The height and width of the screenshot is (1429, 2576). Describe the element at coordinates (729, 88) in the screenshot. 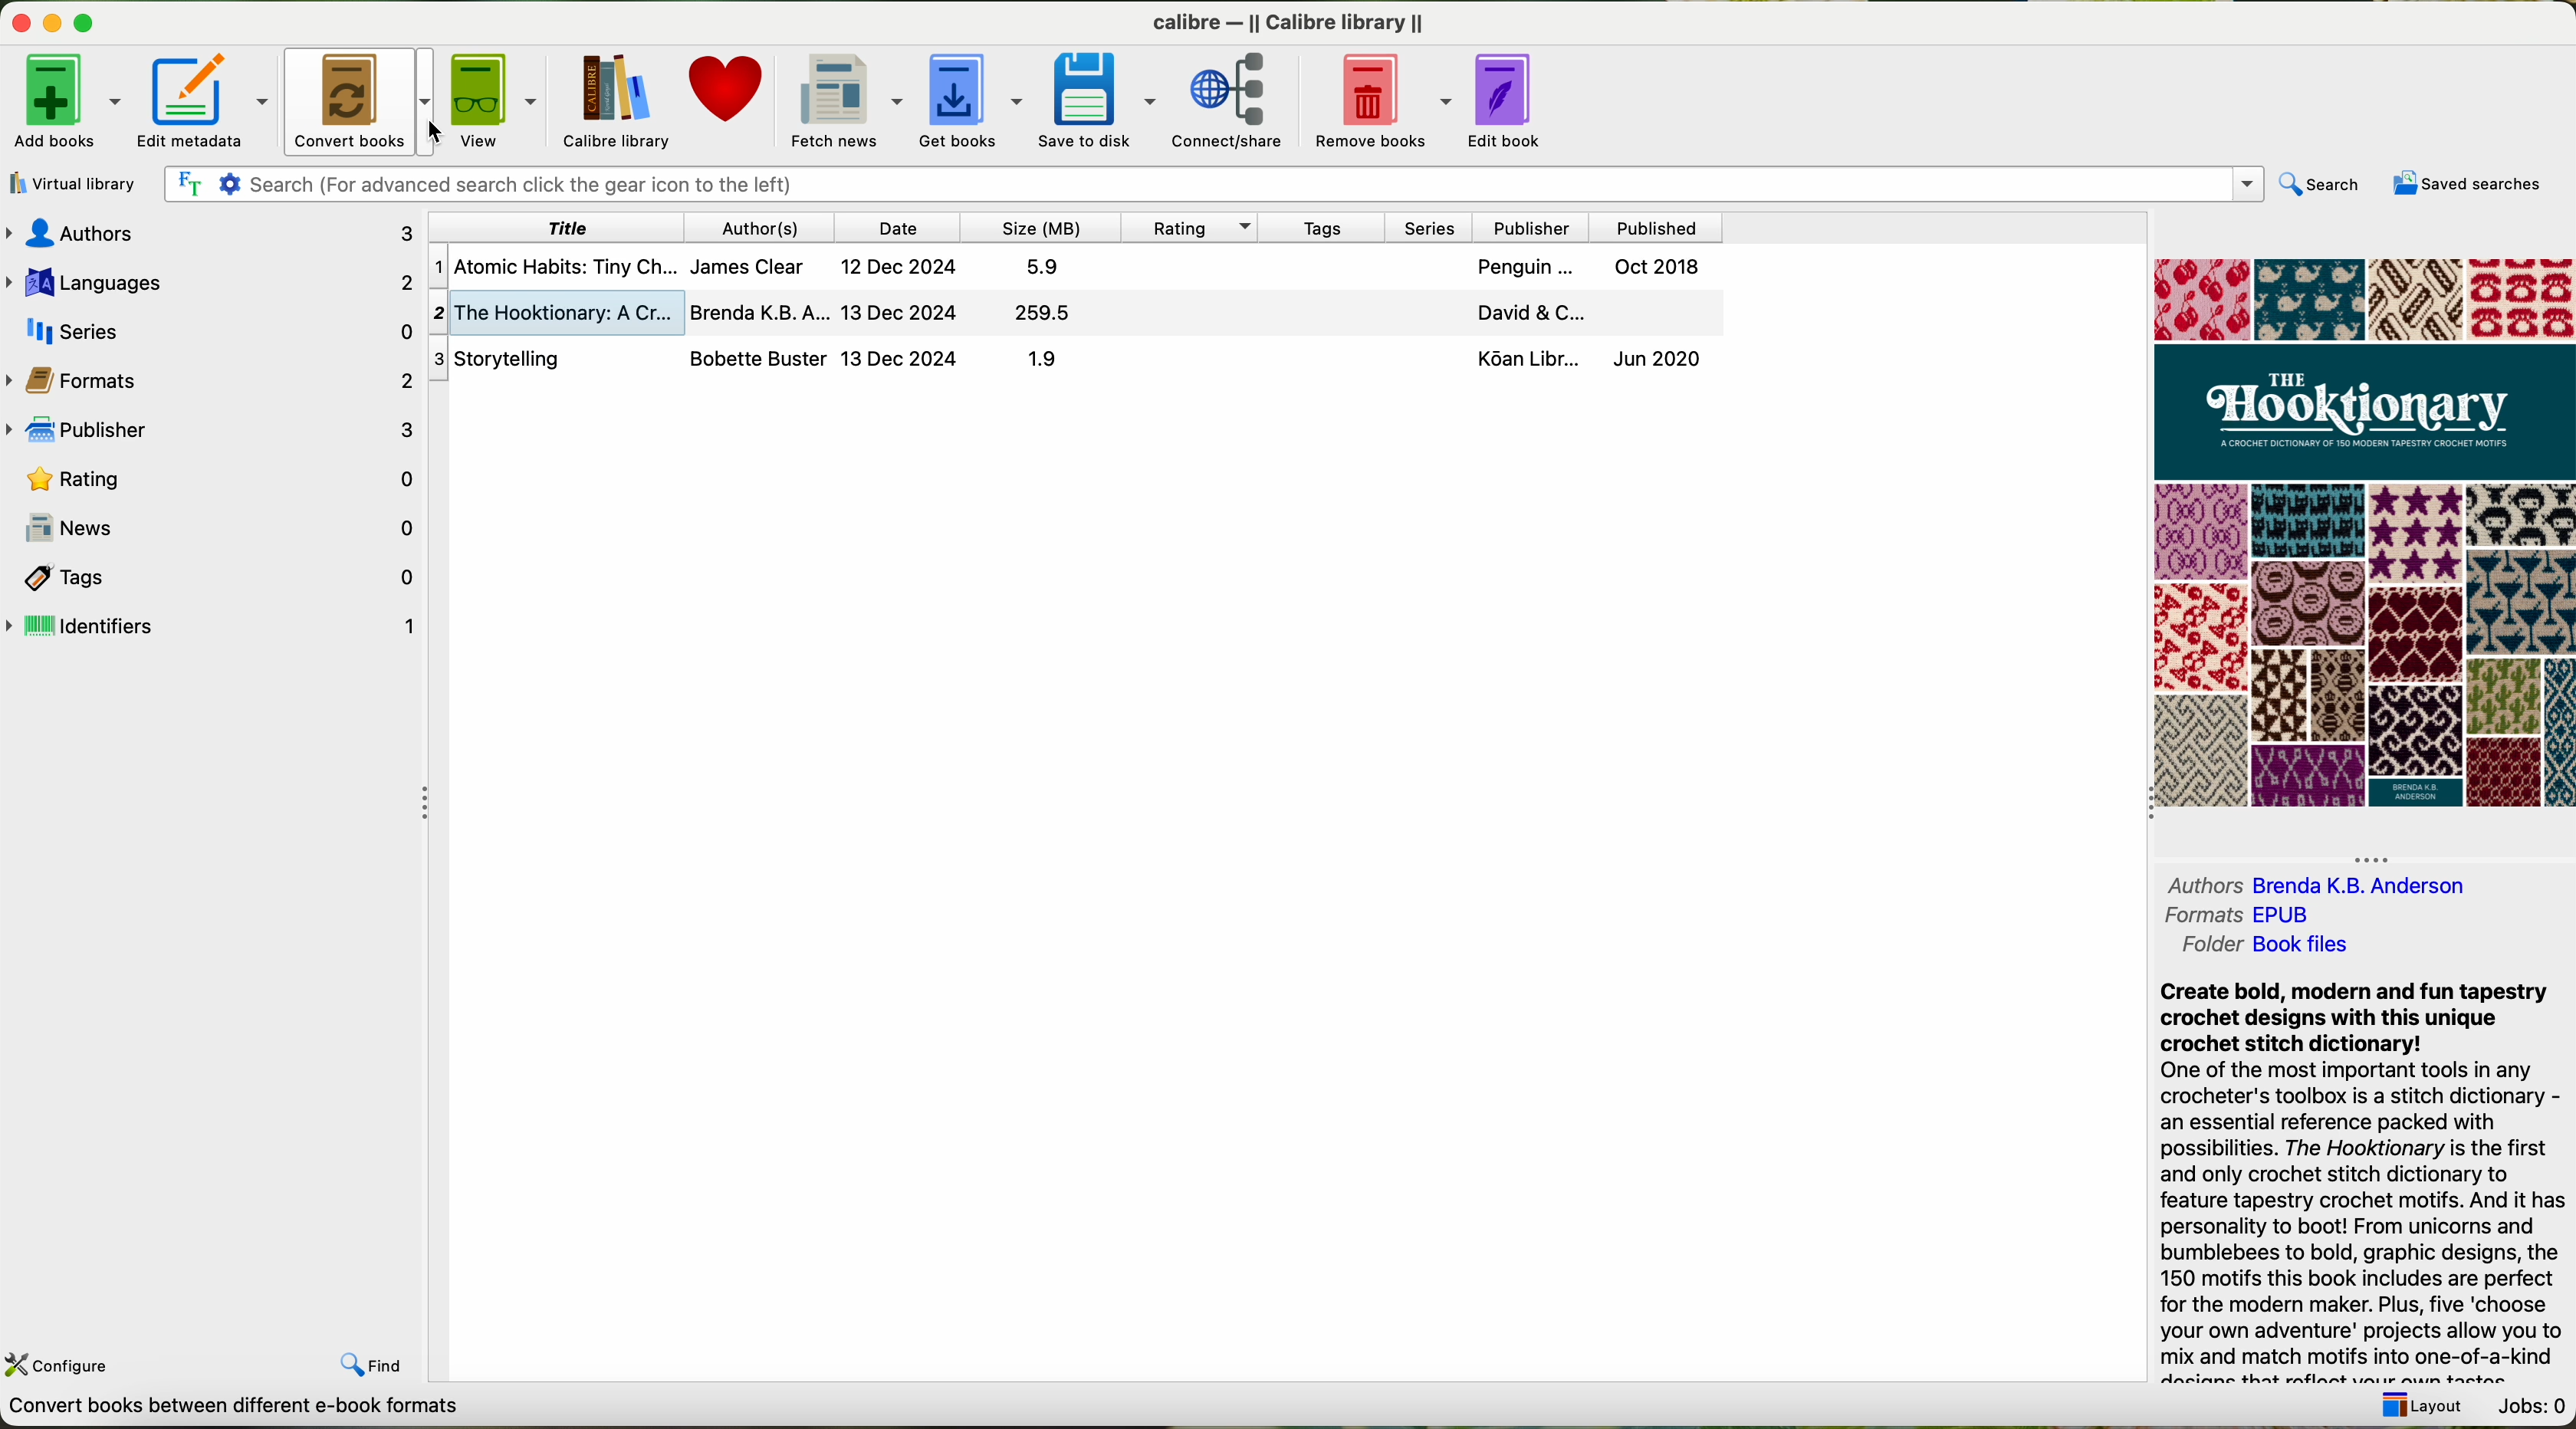

I see `donate` at that location.